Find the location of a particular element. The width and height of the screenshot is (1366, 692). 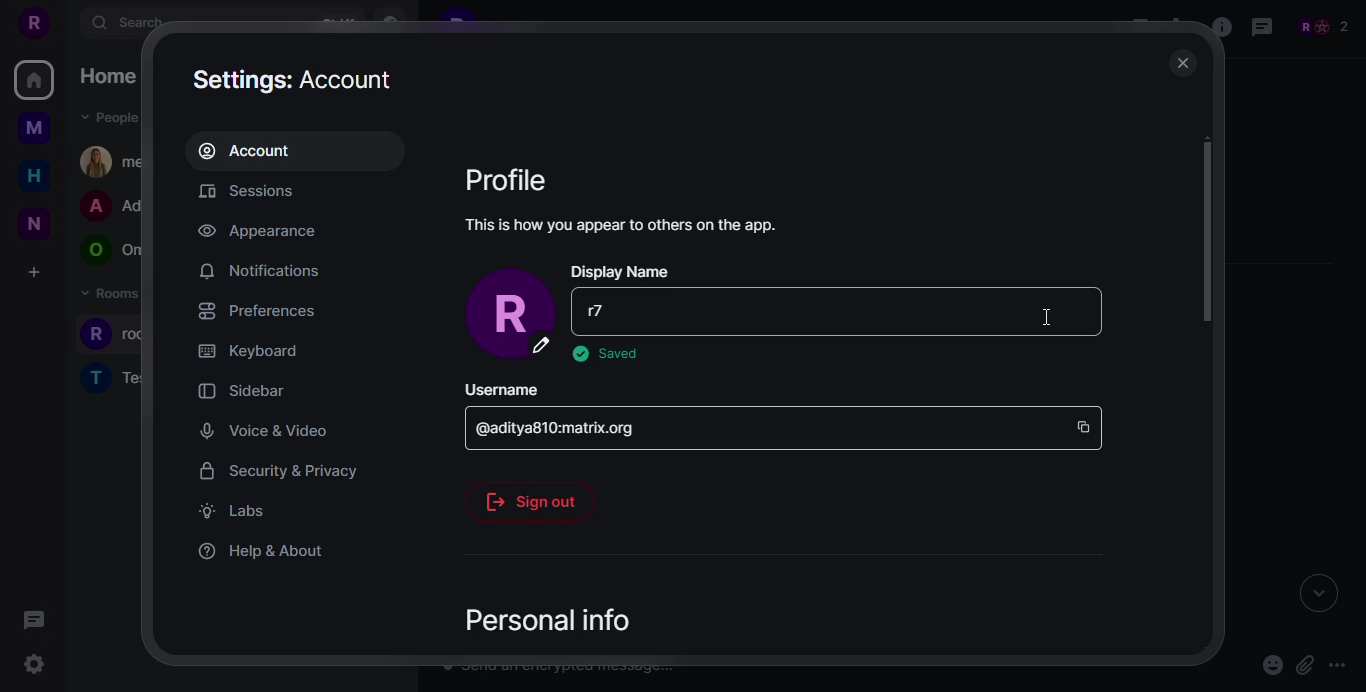

profile is located at coordinates (32, 24).